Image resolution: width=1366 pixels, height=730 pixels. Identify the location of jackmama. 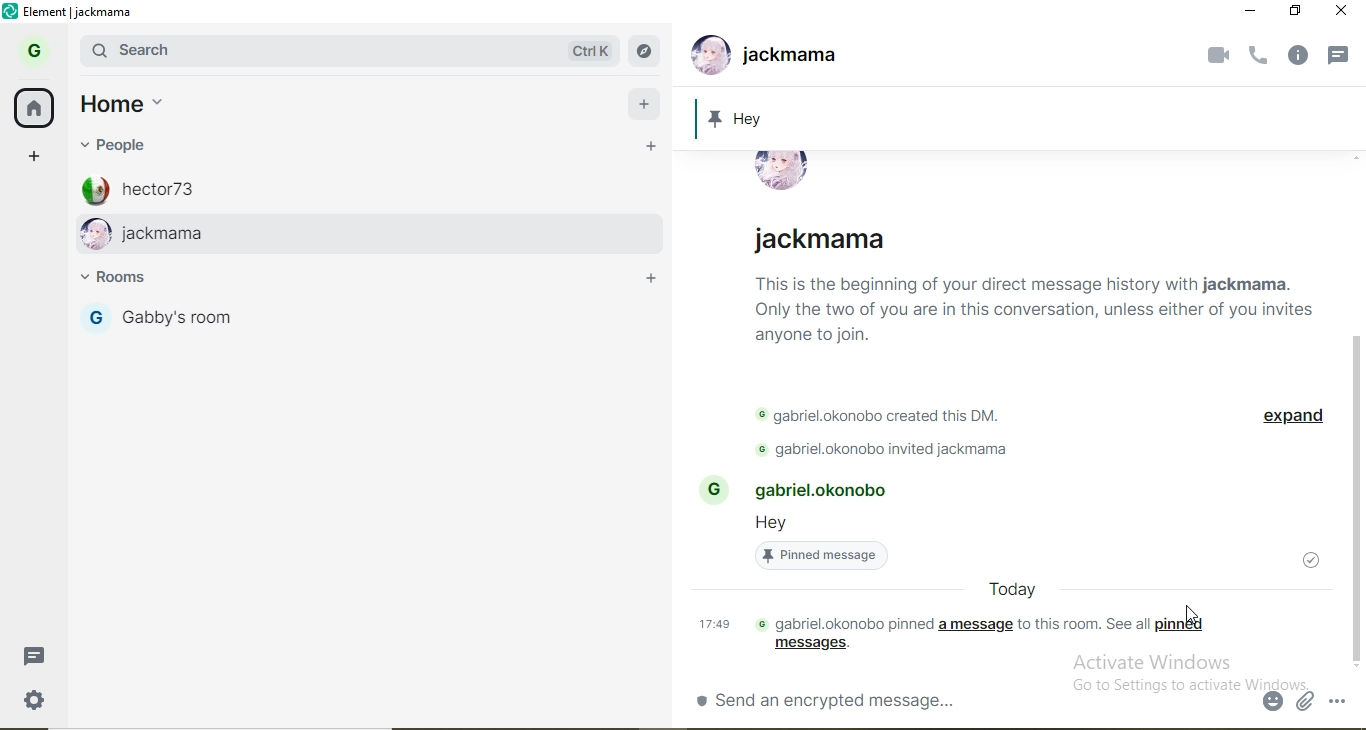
(387, 232).